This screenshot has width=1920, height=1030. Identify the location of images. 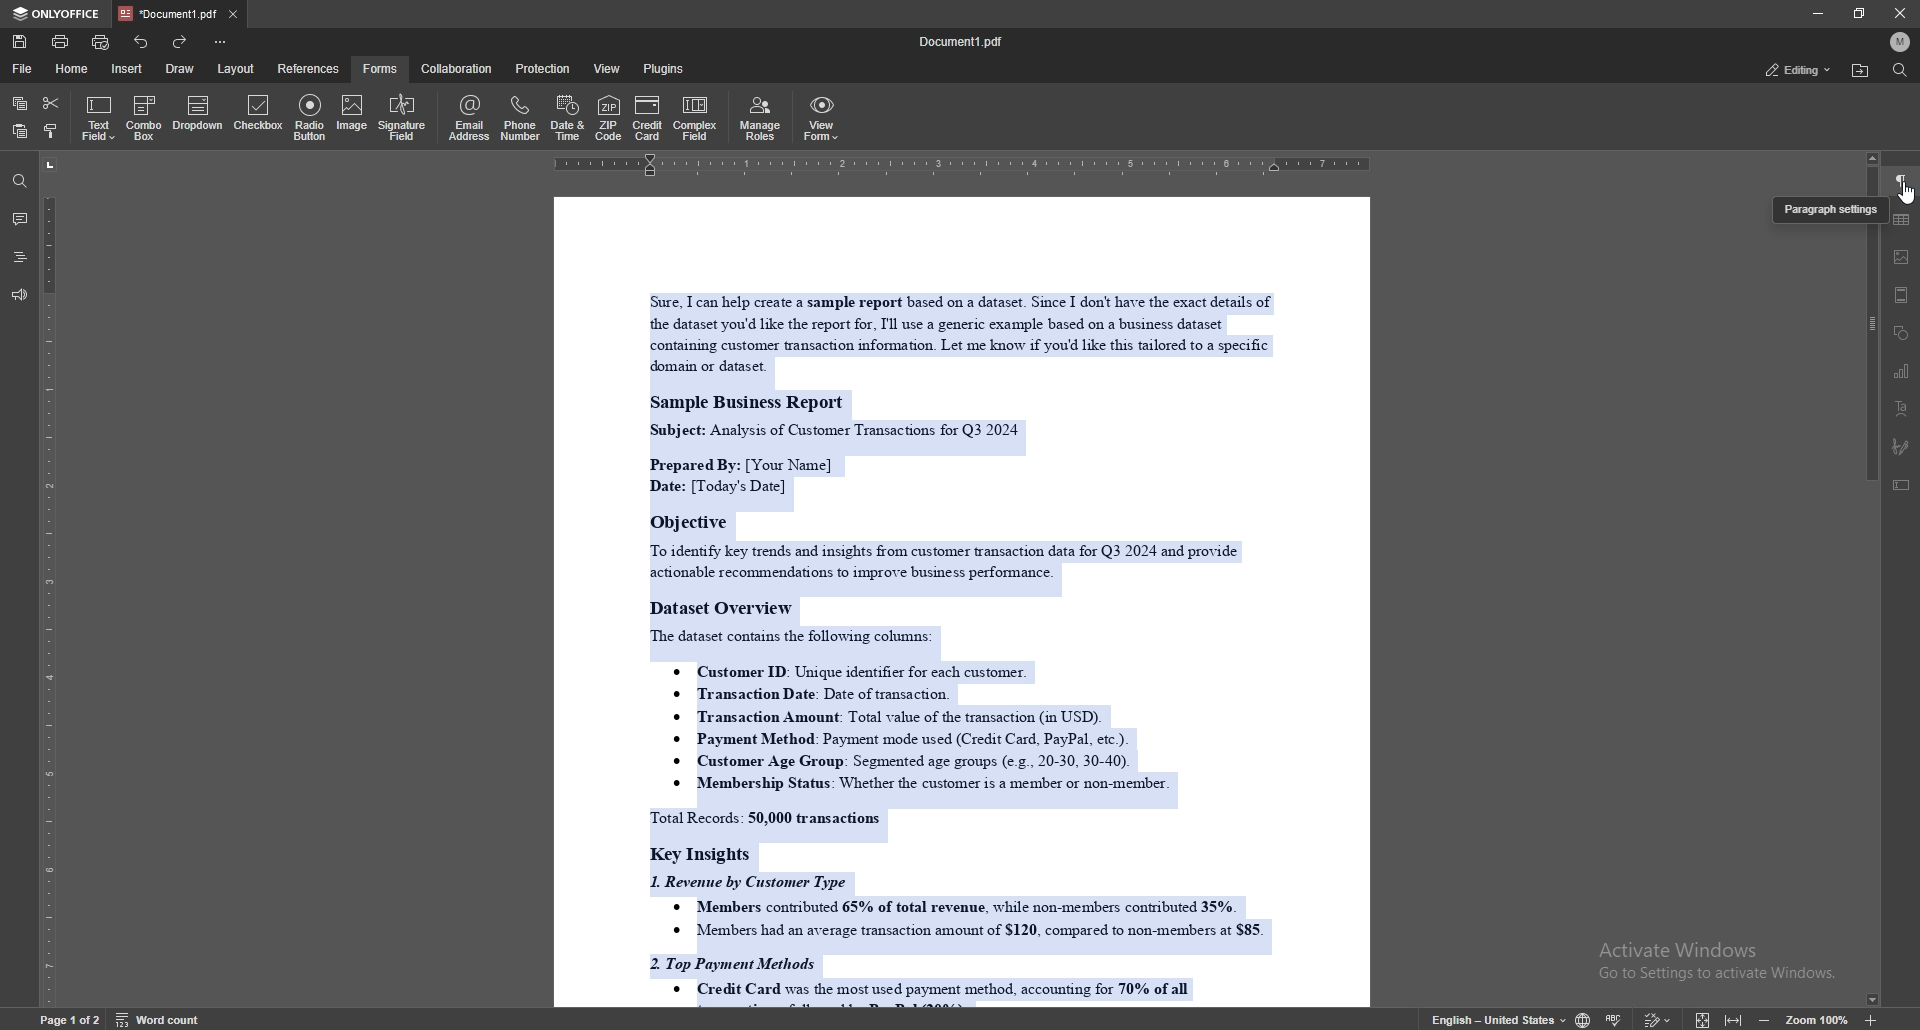
(1902, 257).